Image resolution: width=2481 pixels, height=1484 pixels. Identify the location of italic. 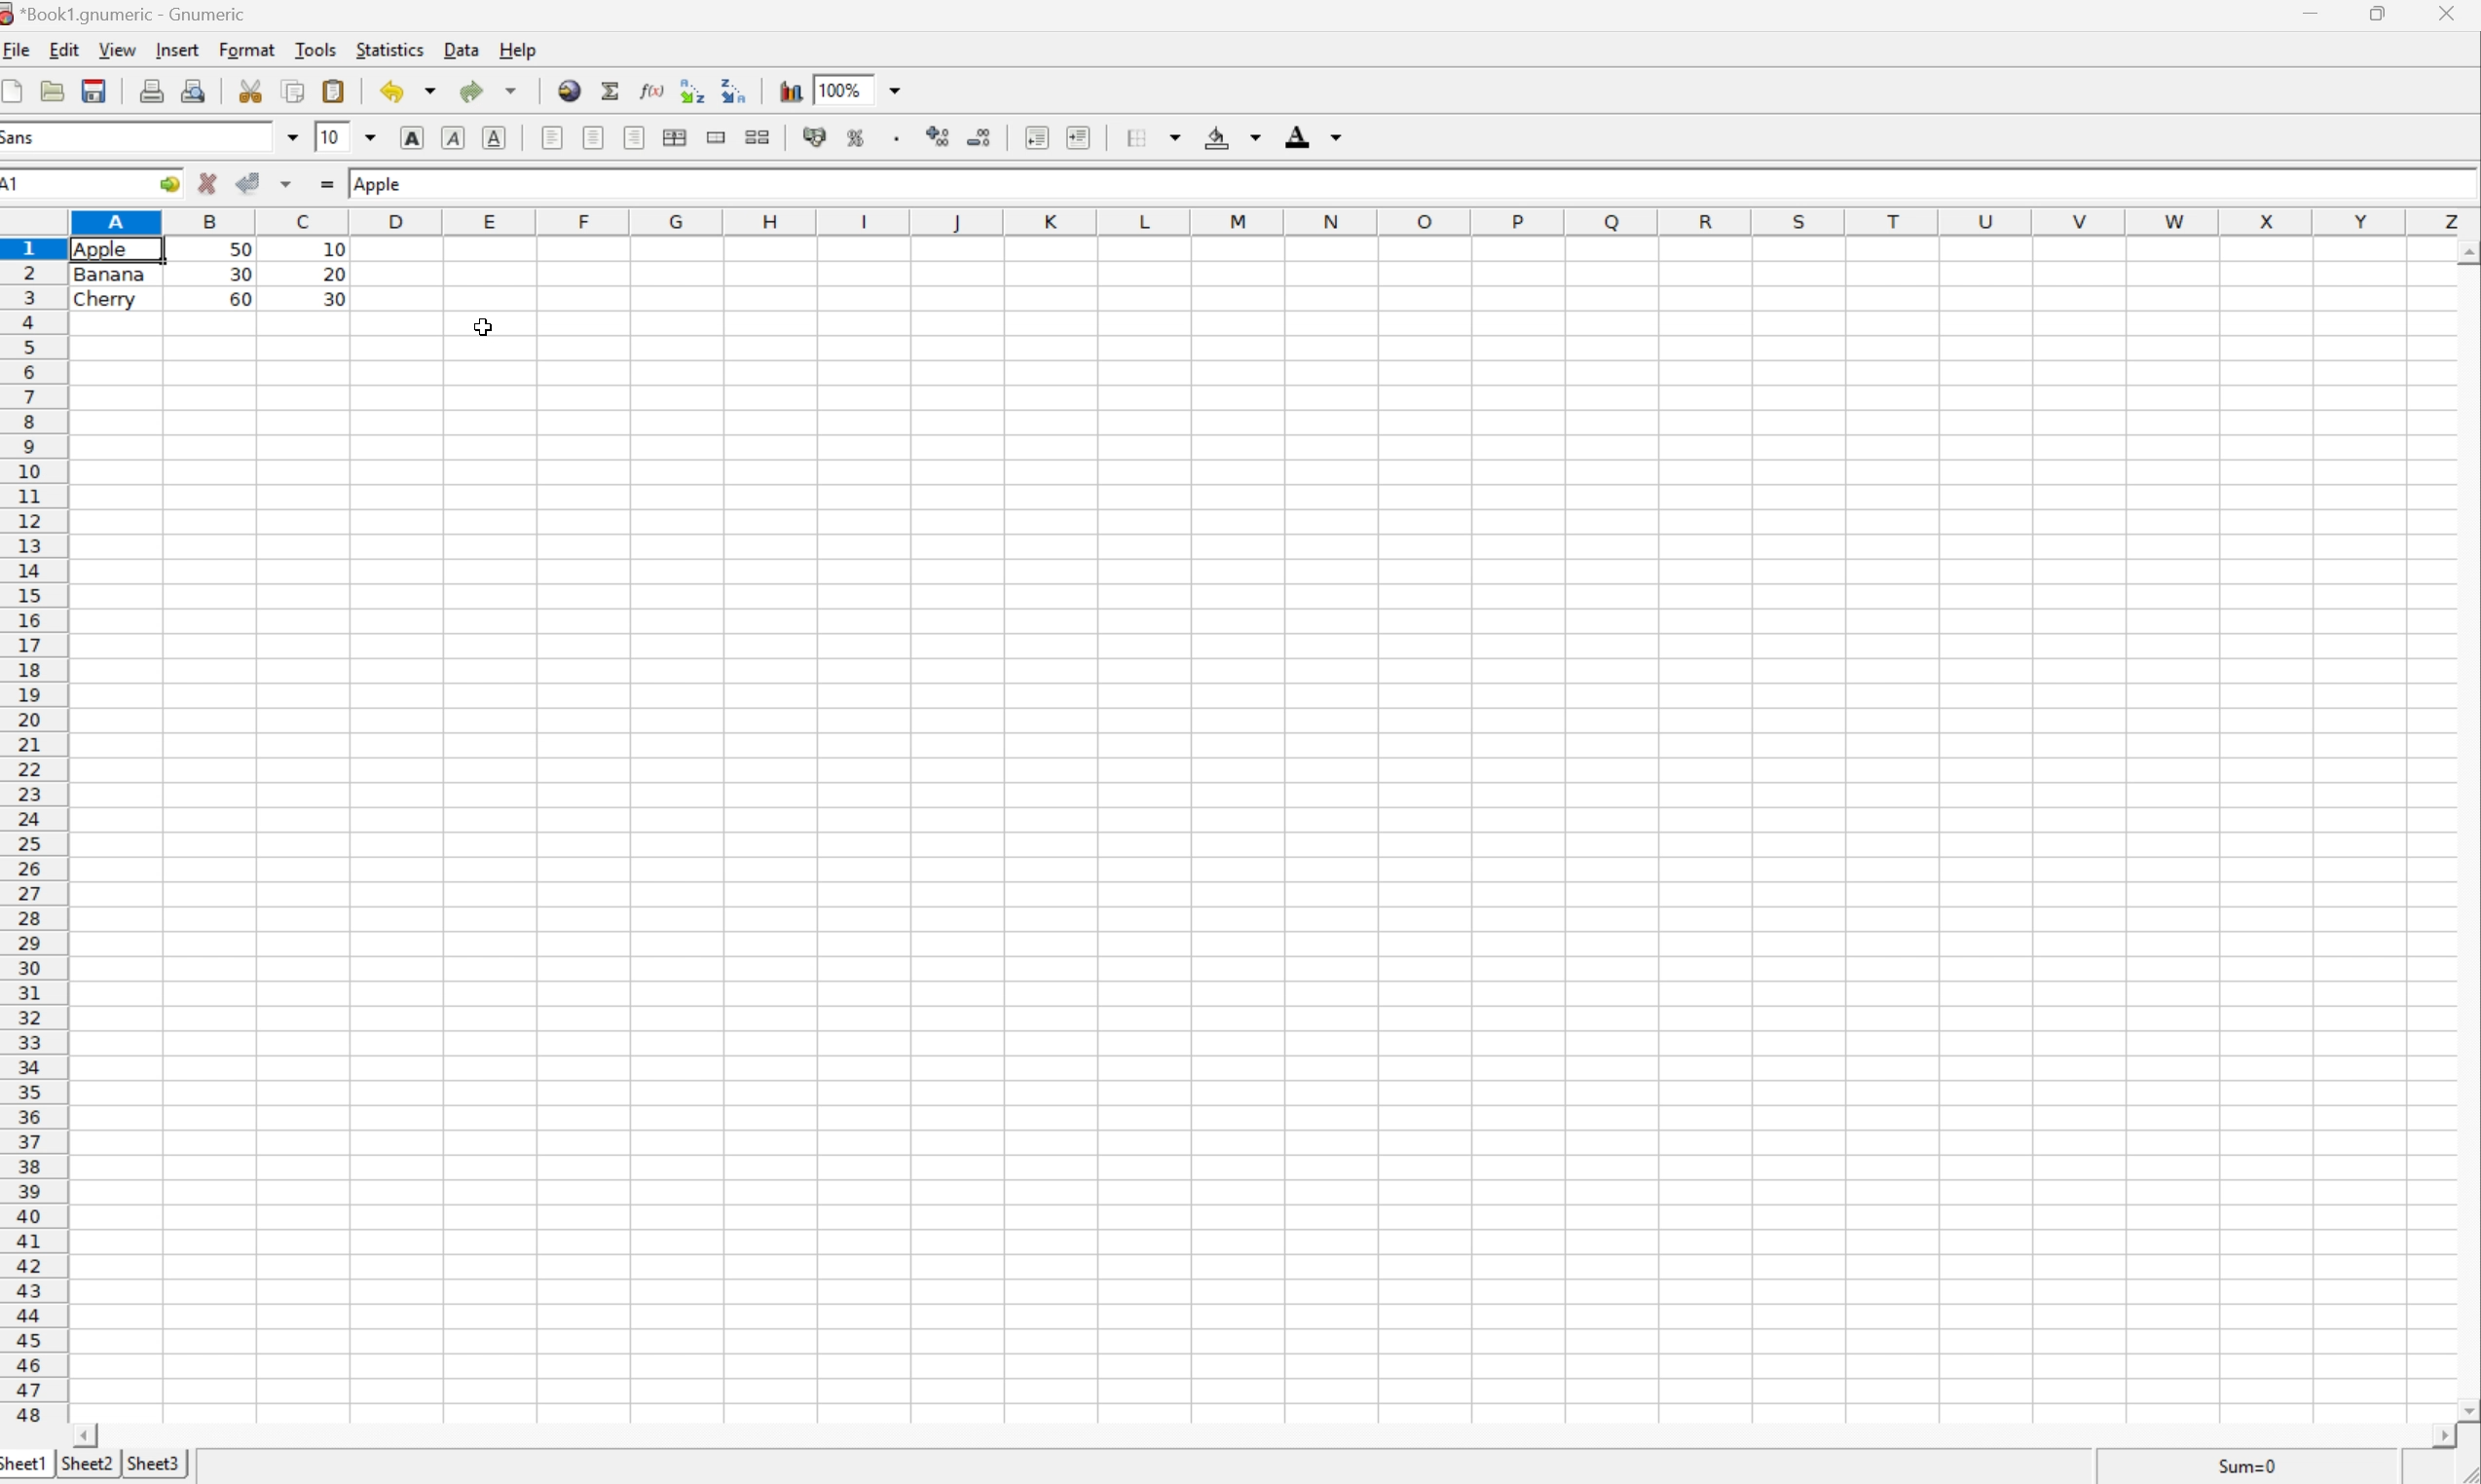
(455, 137).